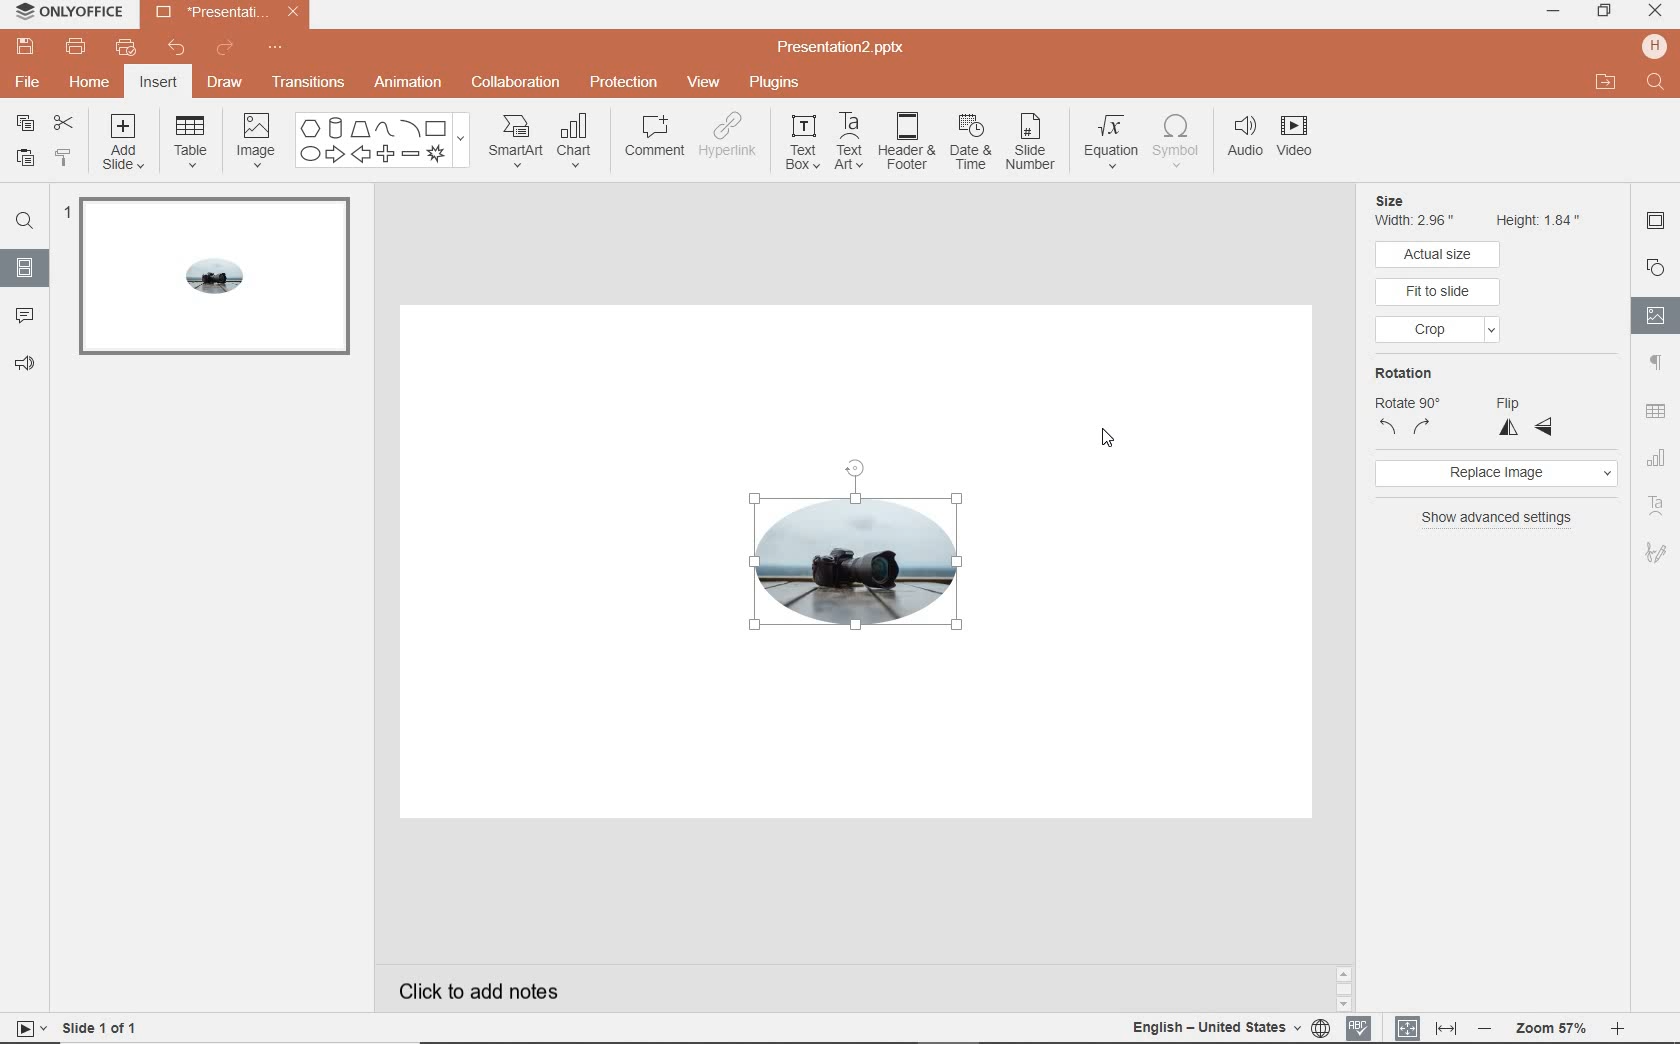  What do you see at coordinates (22, 157) in the screenshot?
I see `paste` at bounding box center [22, 157].